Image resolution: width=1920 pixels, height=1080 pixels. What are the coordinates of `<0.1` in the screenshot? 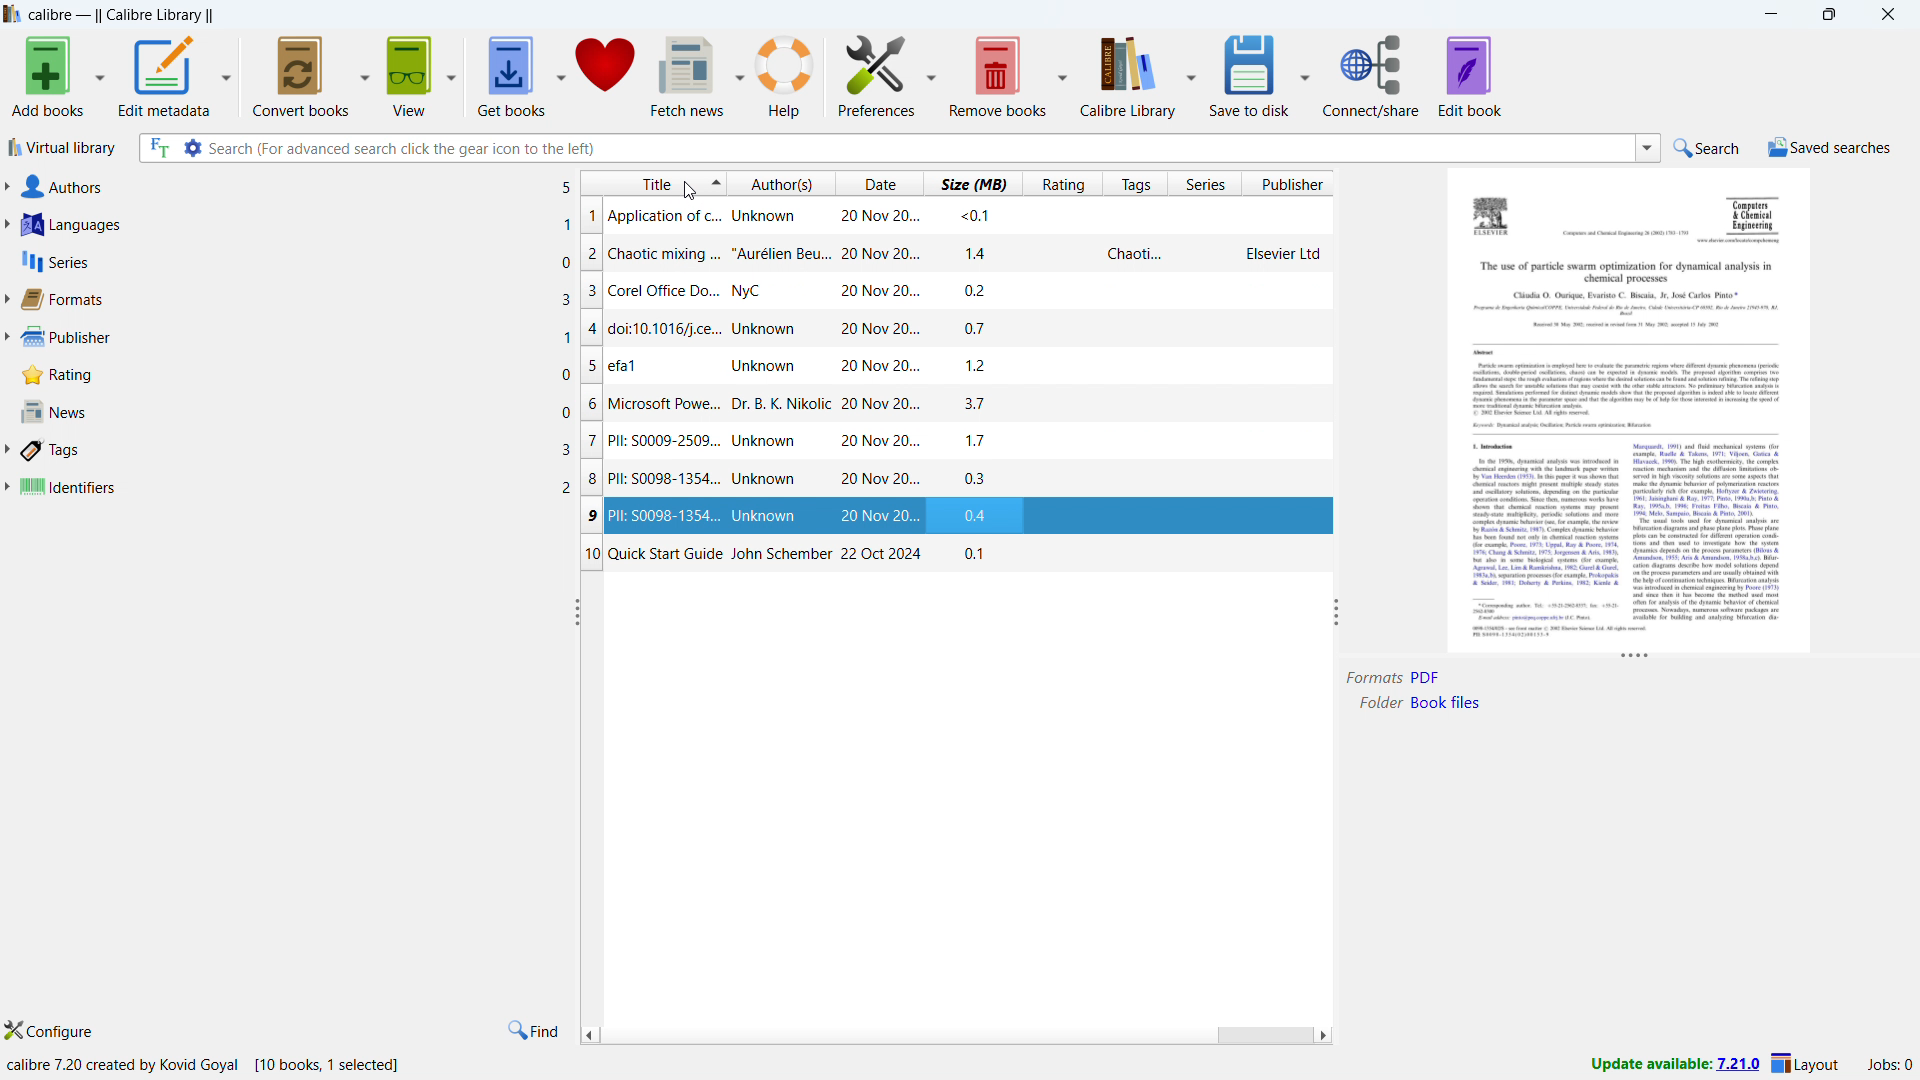 It's located at (981, 217).